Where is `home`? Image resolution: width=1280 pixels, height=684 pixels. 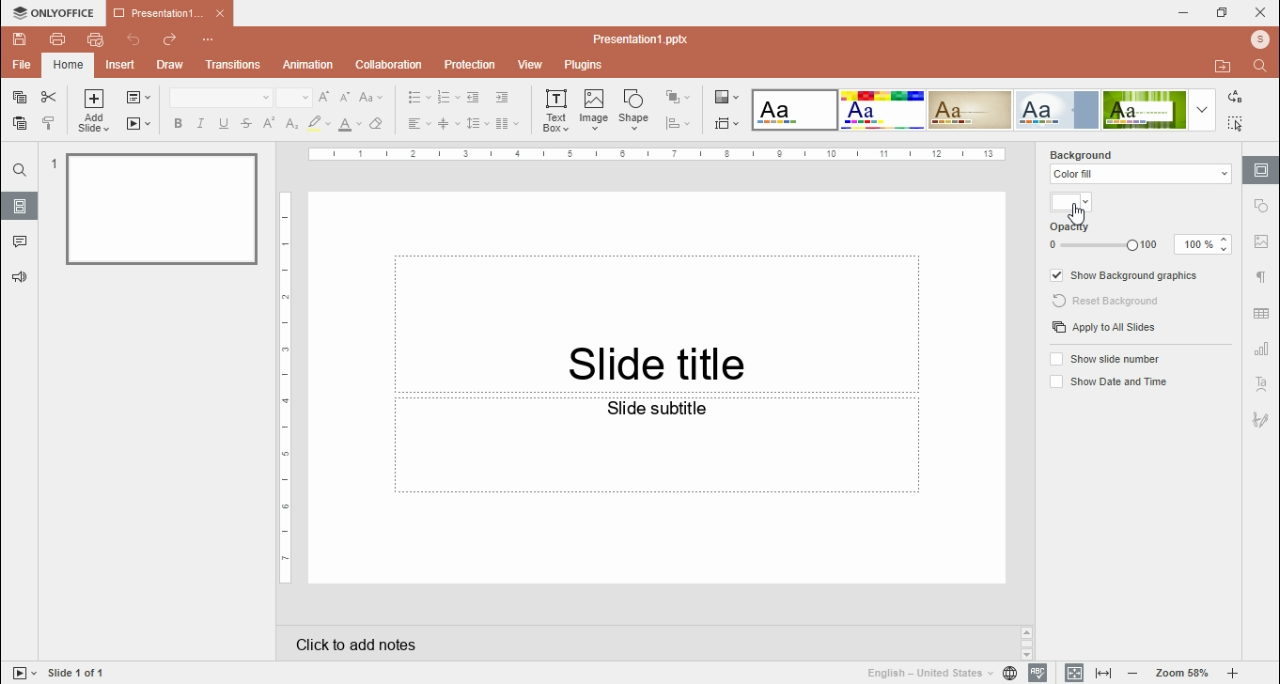 home is located at coordinates (66, 66).